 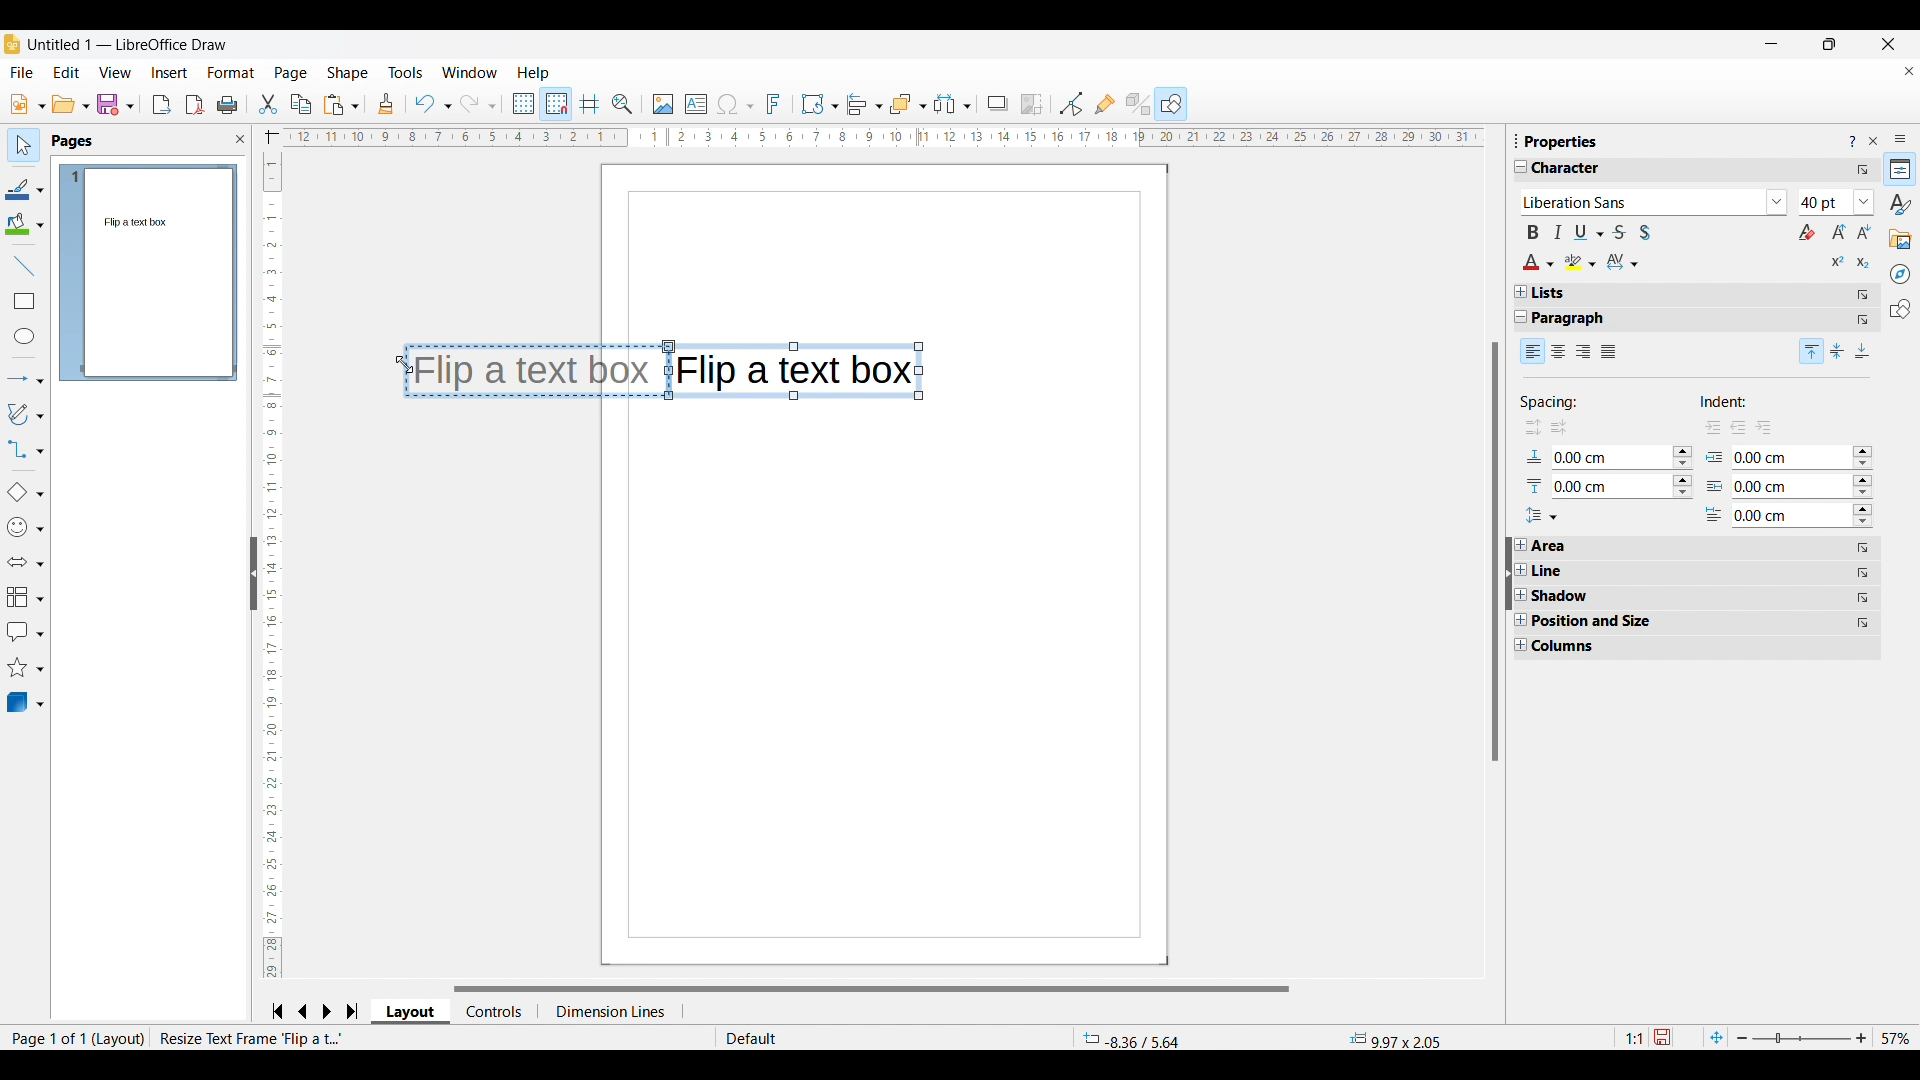 What do you see at coordinates (1864, 488) in the screenshot?
I see `Change respective indent option` at bounding box center [1864, 488].